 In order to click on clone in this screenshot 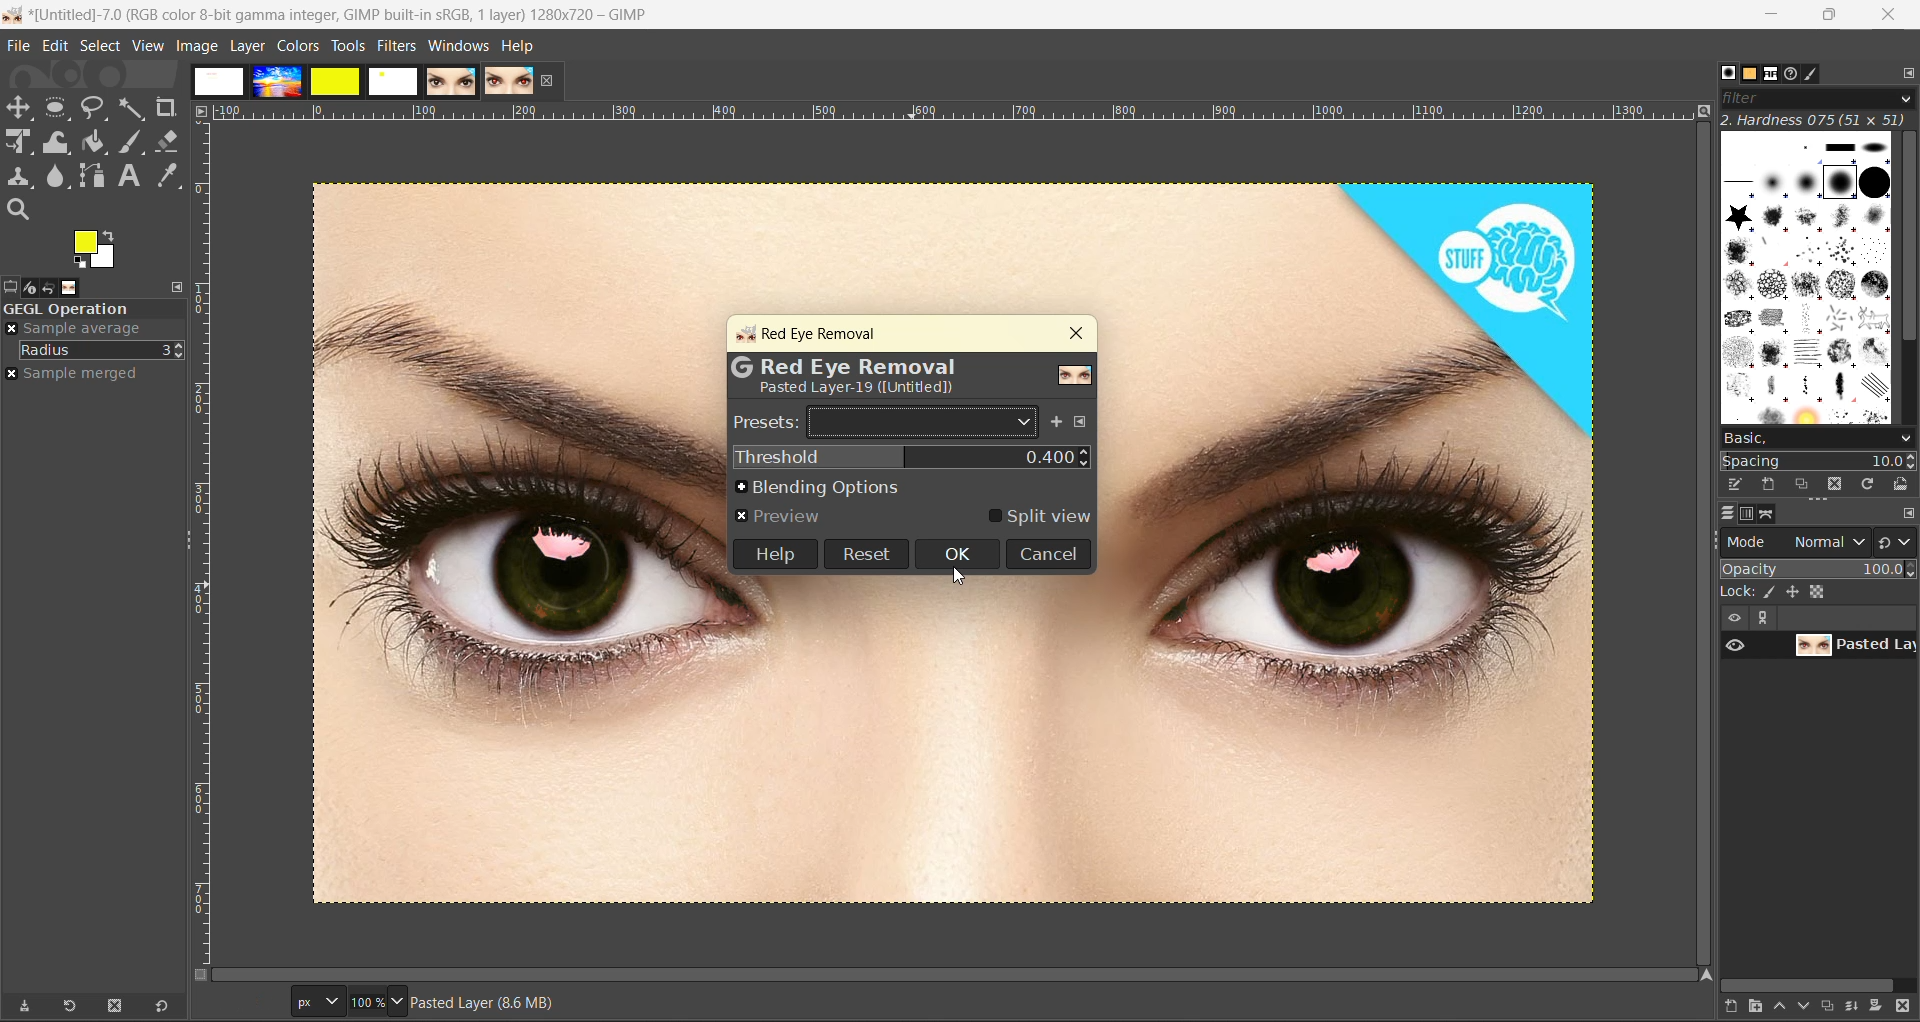, I will do `click(21, 177)`.